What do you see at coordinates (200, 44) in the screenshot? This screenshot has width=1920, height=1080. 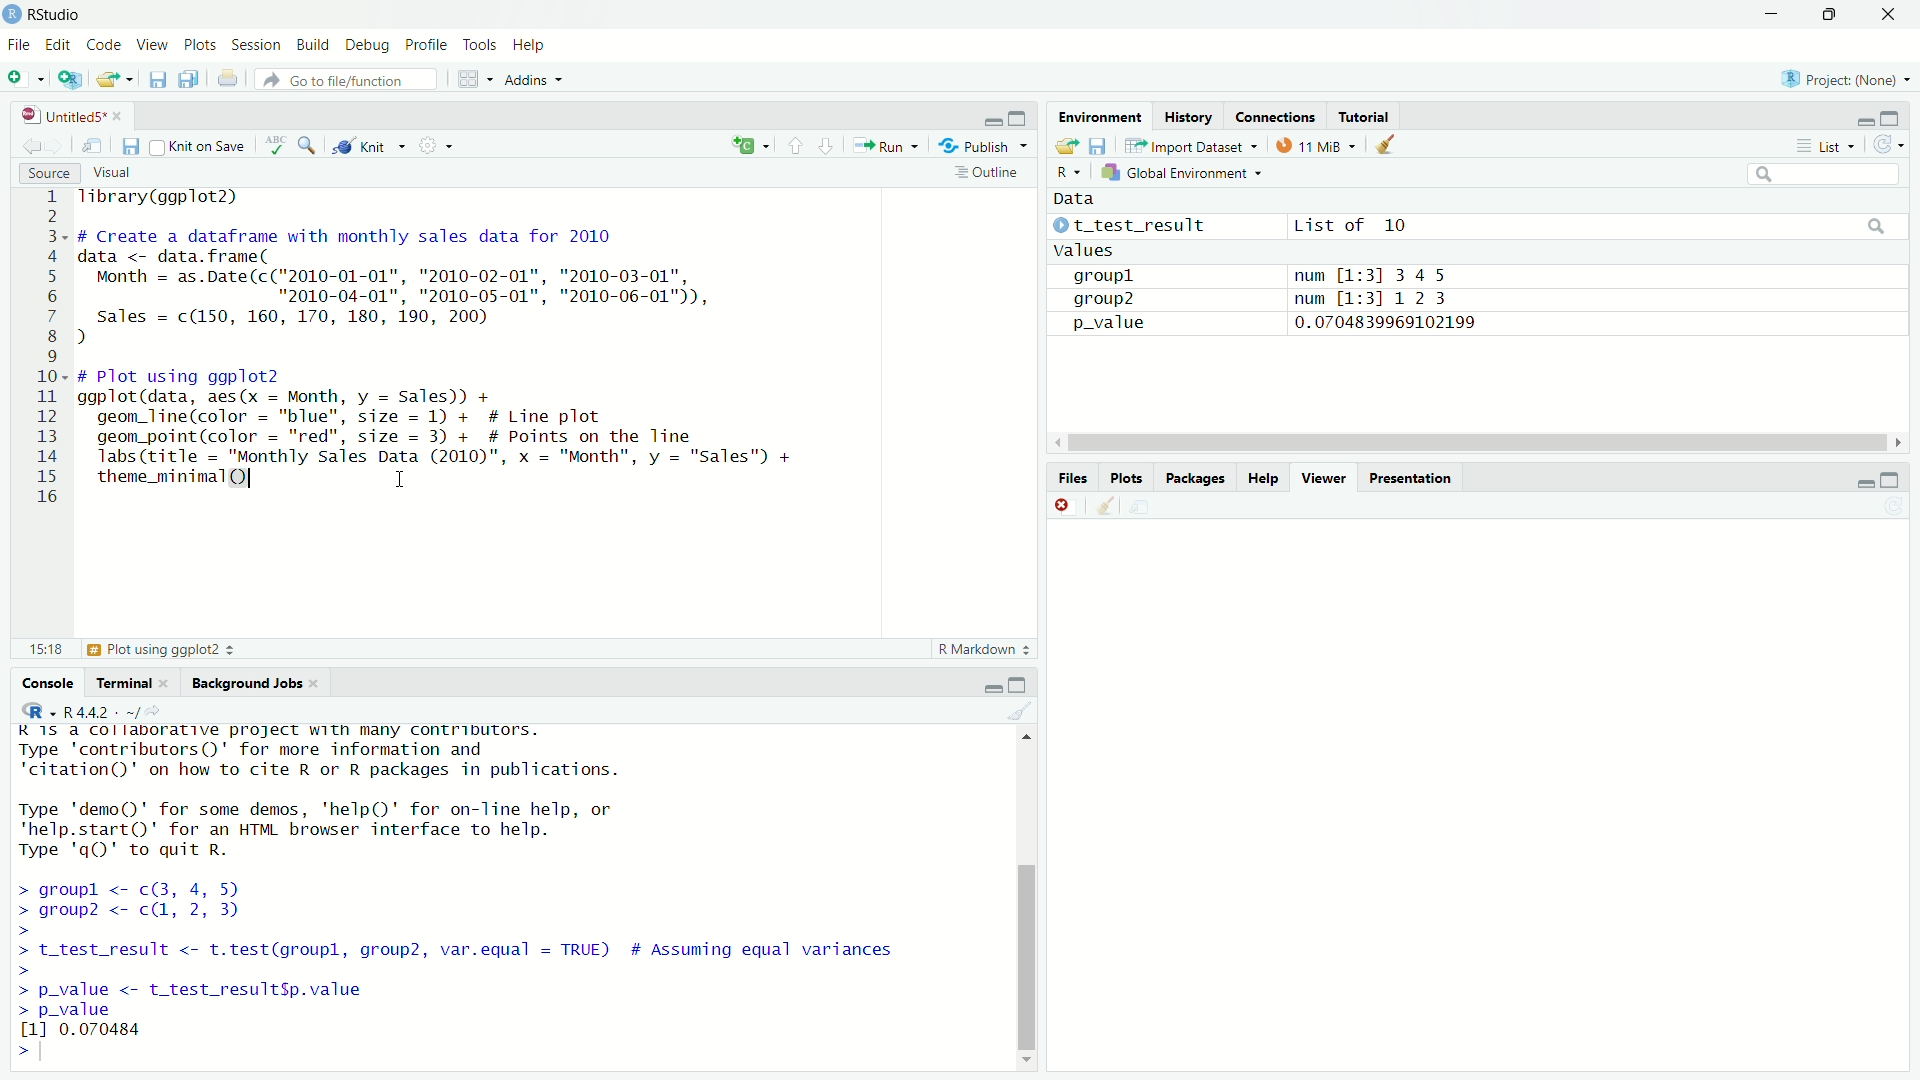 I see `Plots` at bounding box center [200, 44].